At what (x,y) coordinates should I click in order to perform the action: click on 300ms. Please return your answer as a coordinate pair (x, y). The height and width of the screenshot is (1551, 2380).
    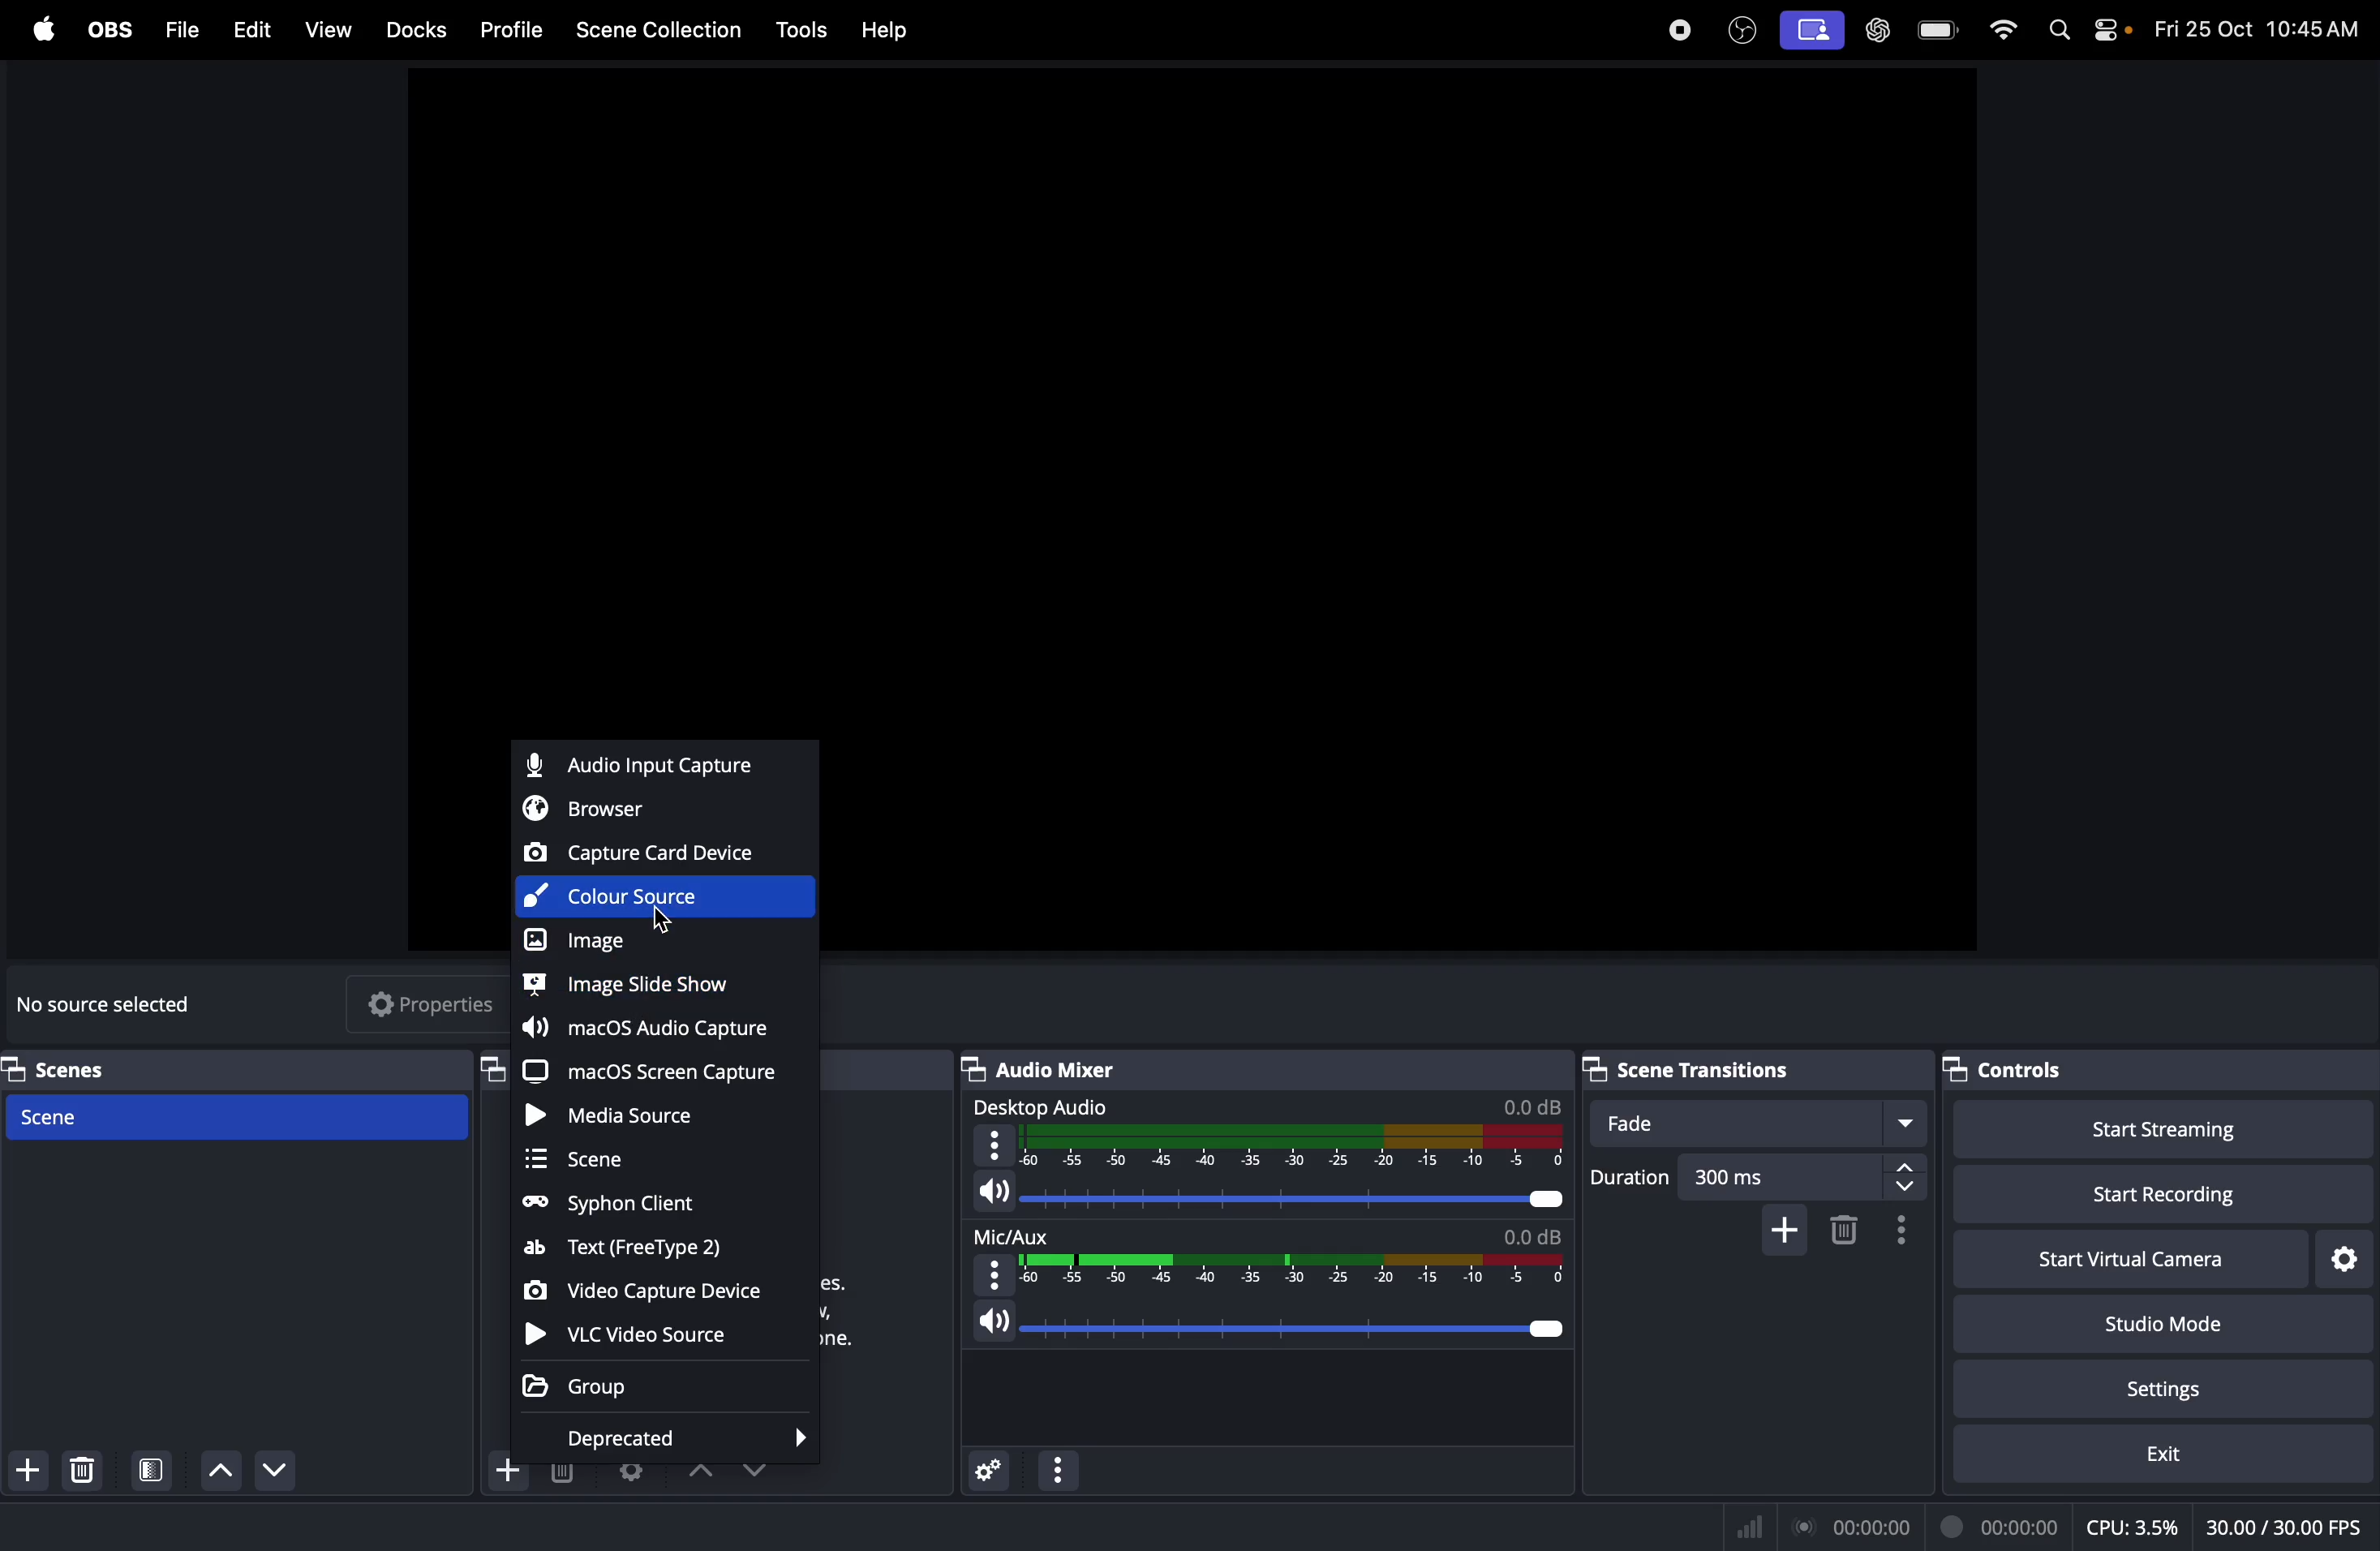
    Looking at the image, I should click on (1806, 1177).